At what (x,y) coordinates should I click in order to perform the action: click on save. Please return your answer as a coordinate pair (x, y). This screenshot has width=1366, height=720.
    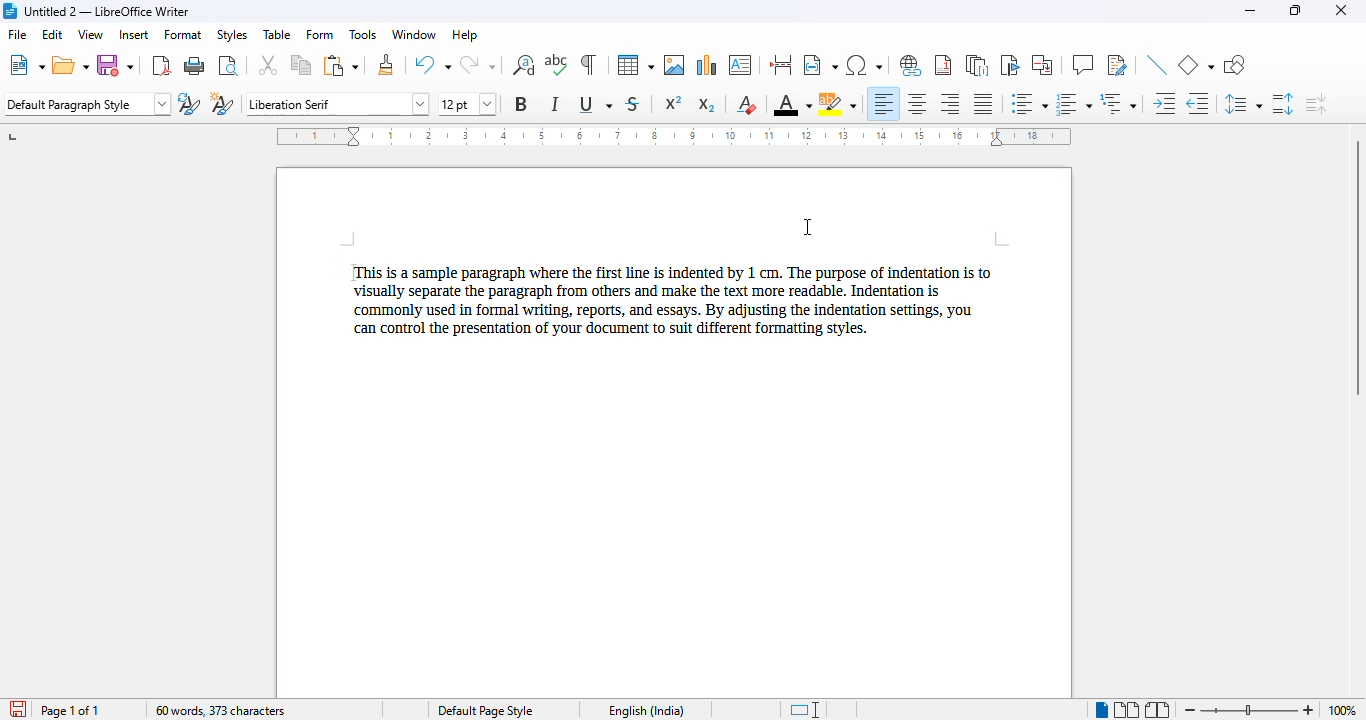
    Looking at the image, I should click on (115, 66).